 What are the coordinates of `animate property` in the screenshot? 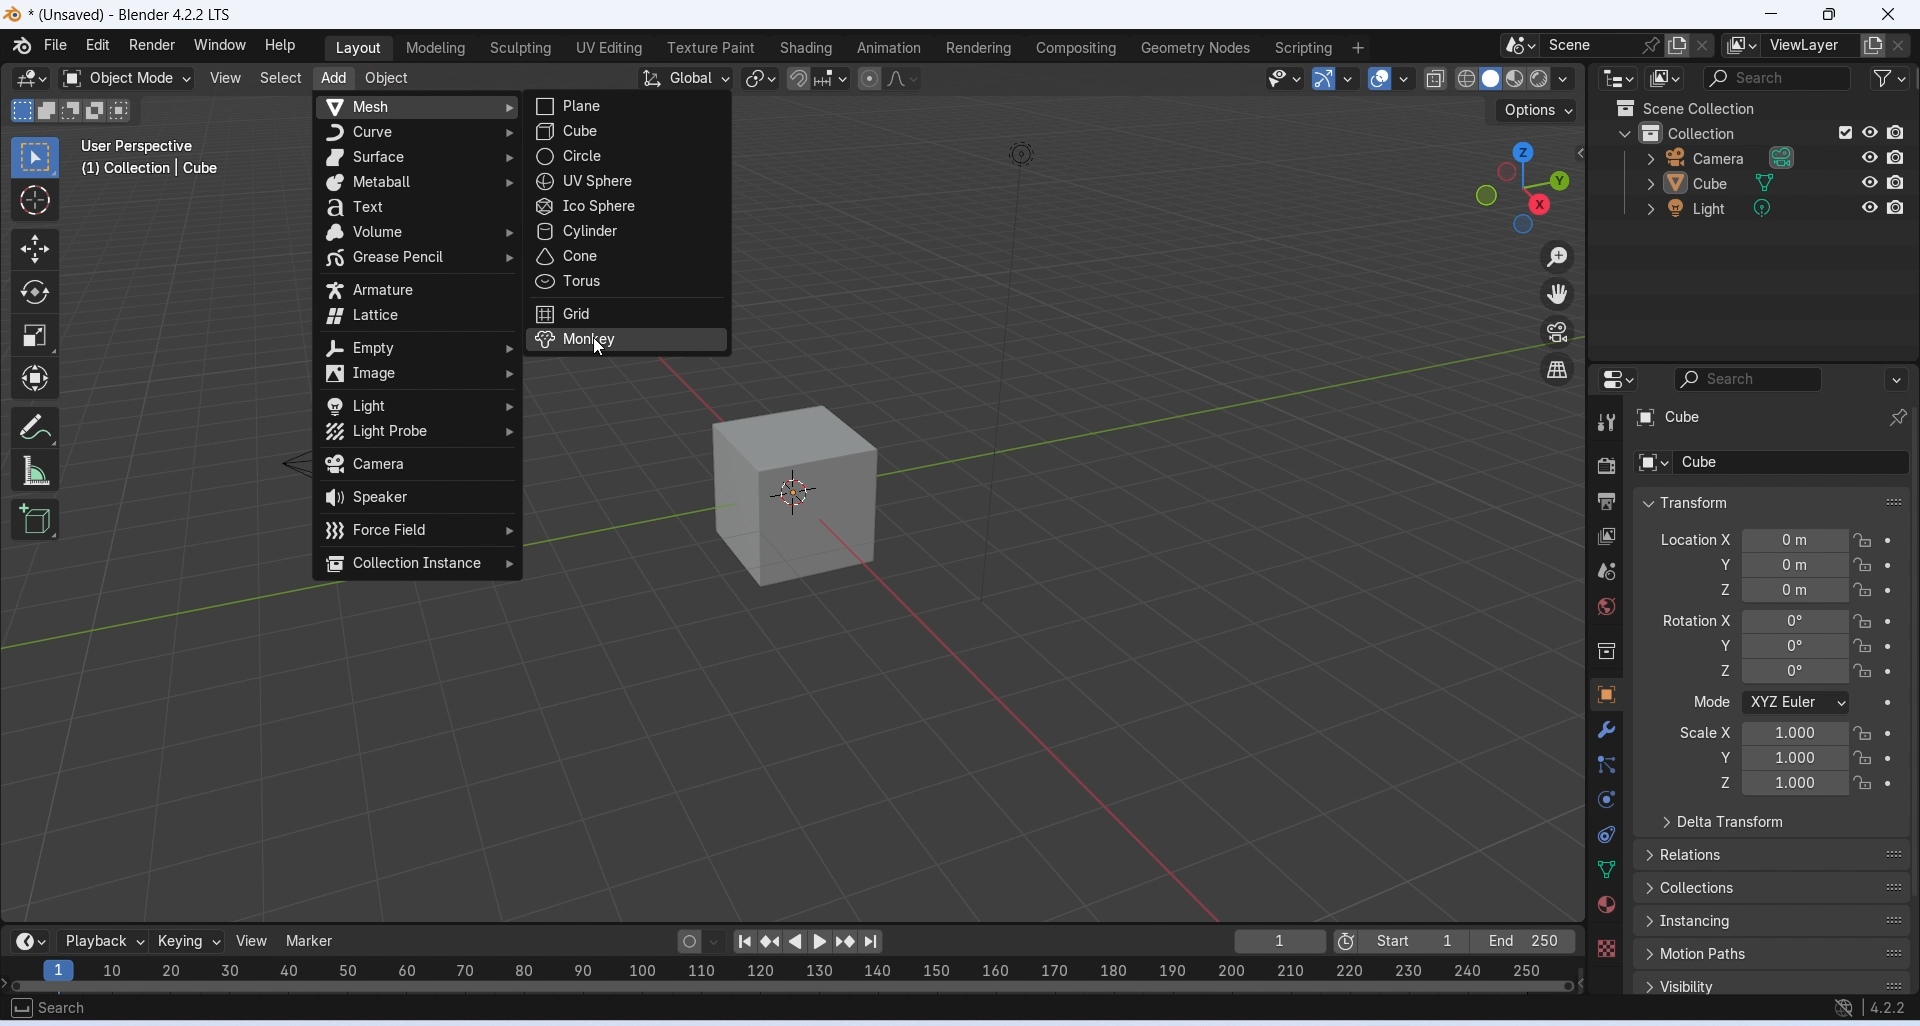 It's located at (1888, 672).